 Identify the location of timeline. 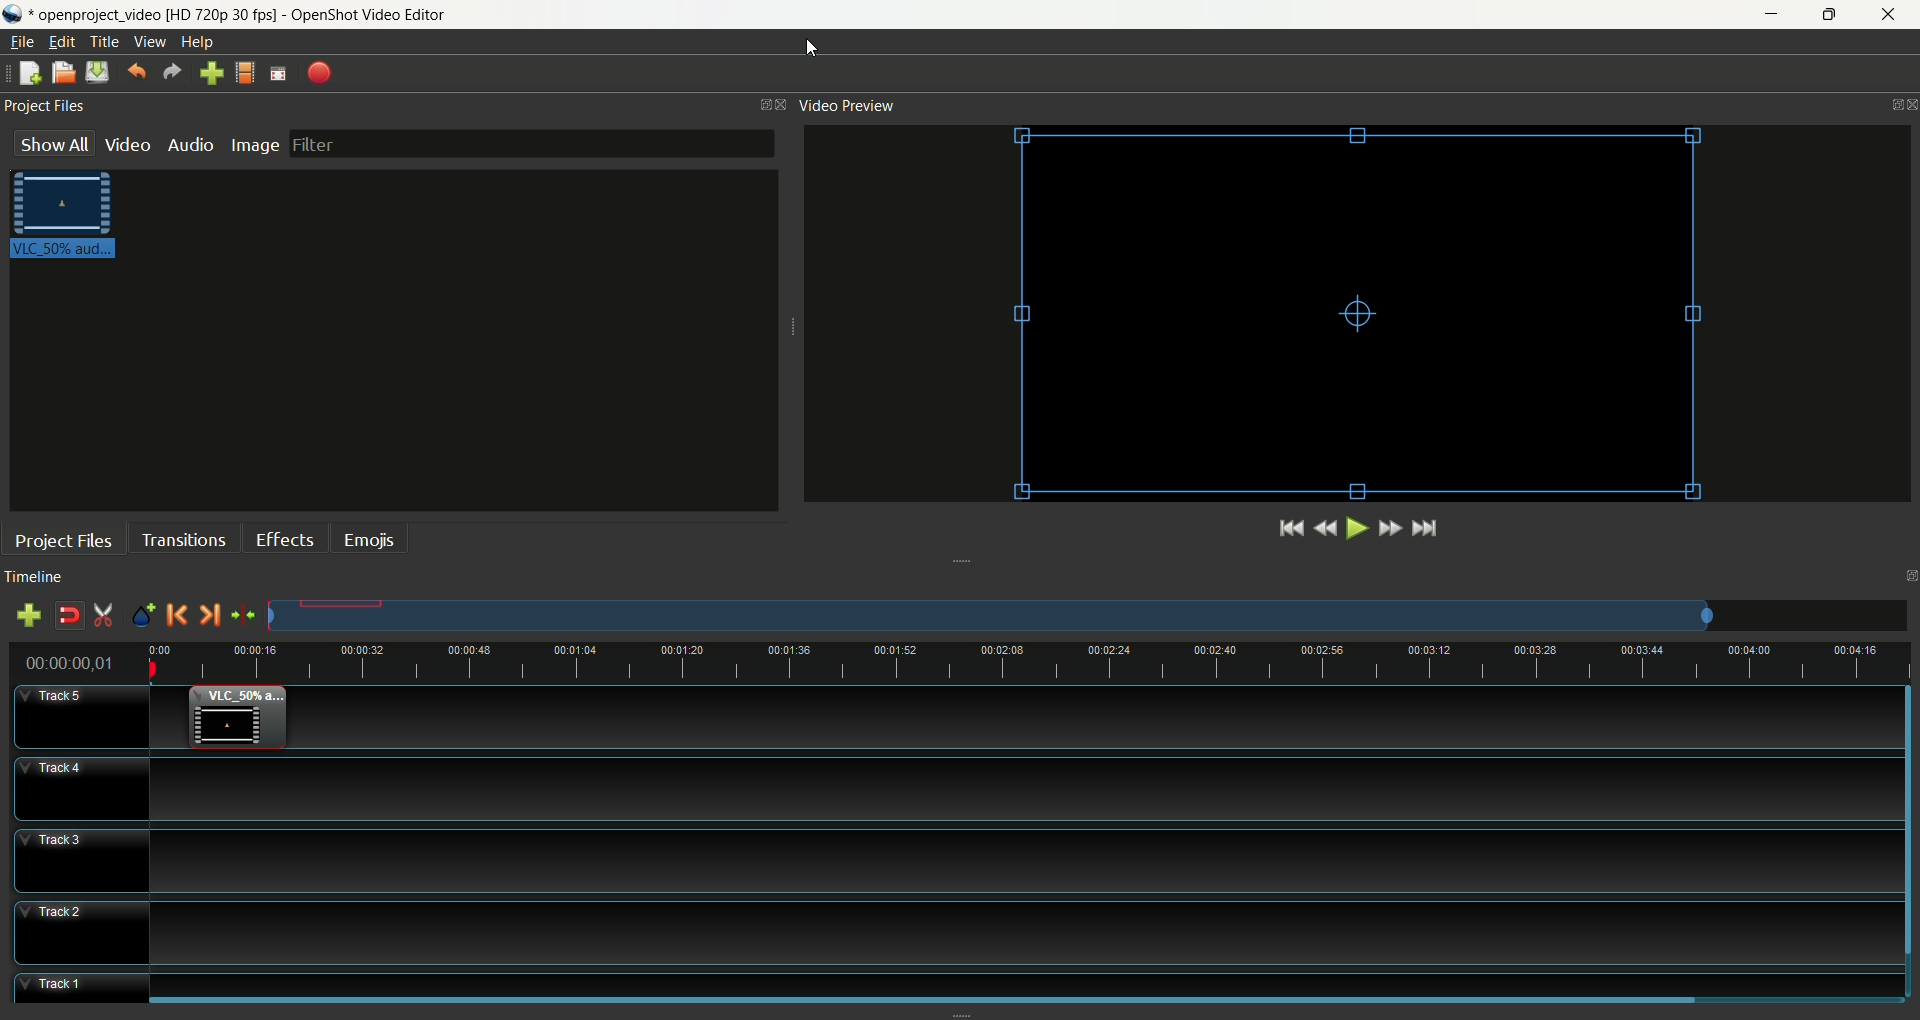
(39, 575).